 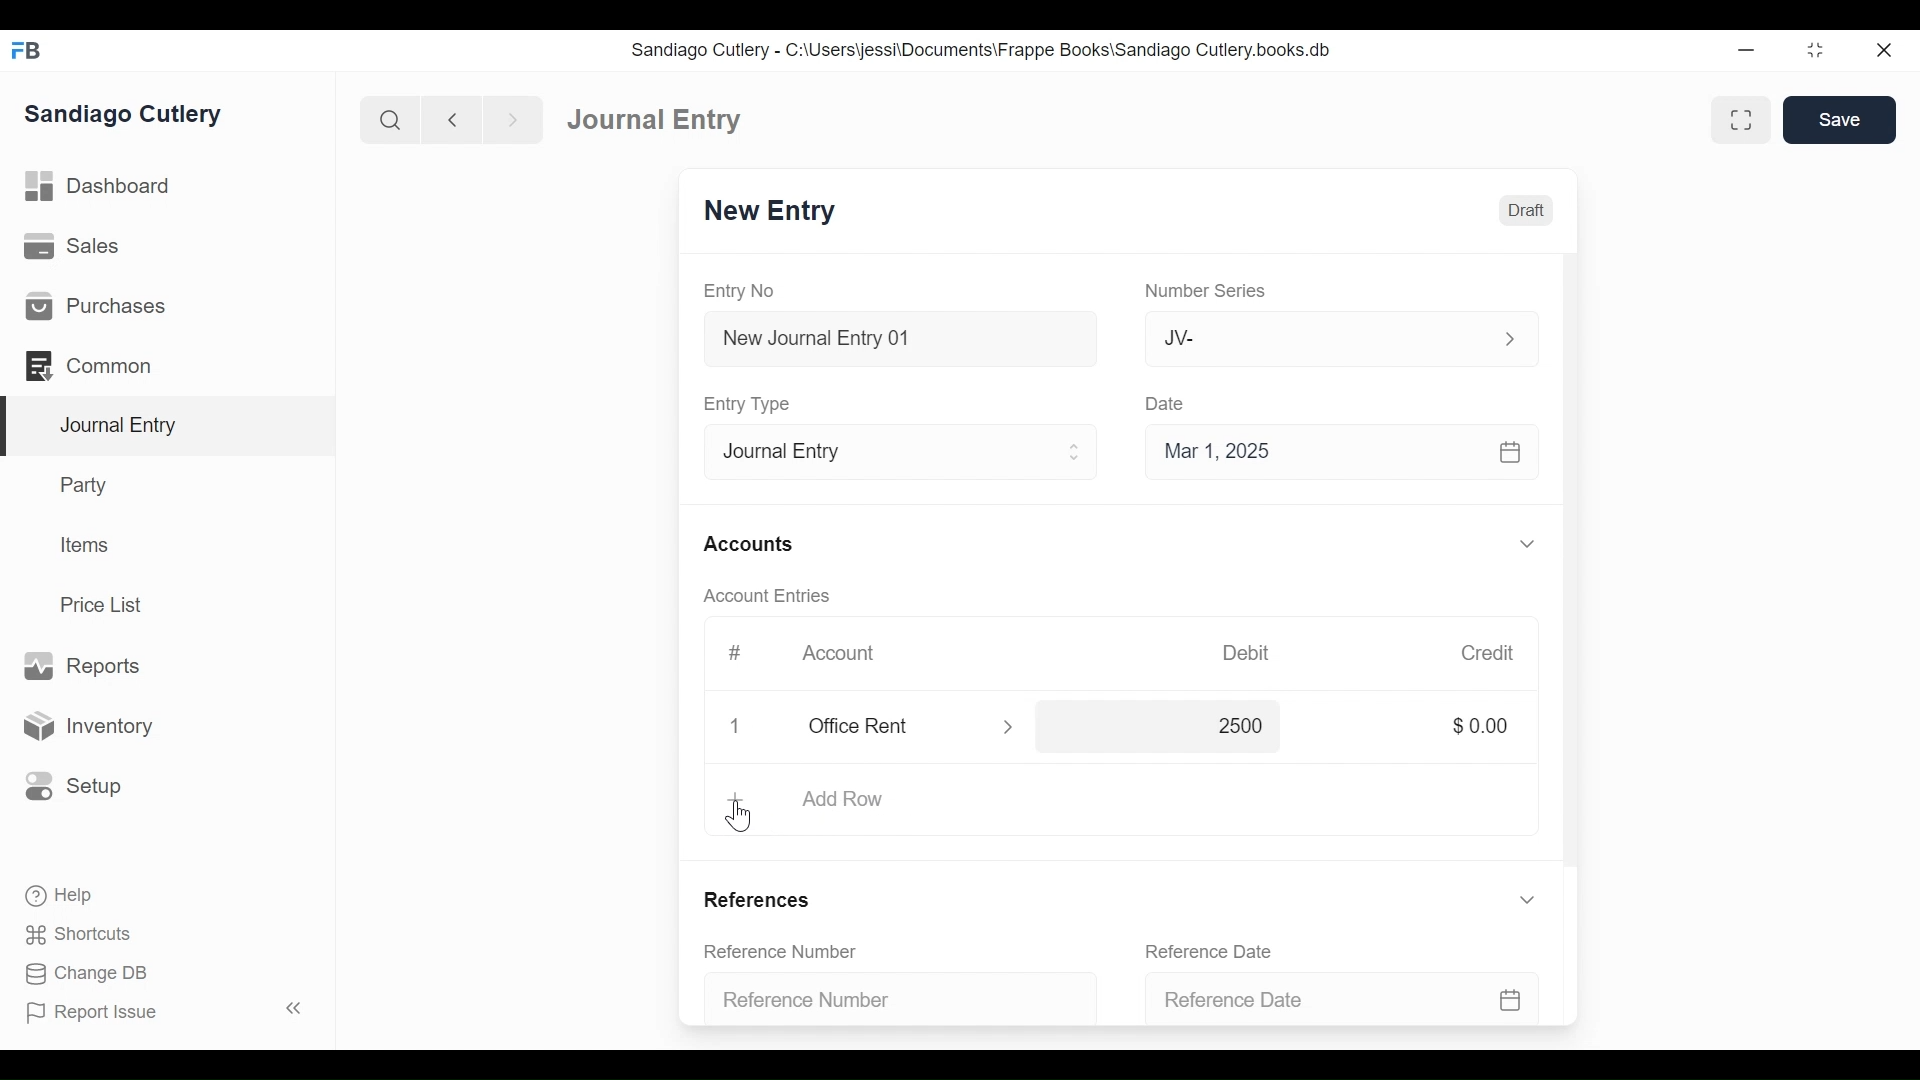 What do you see at coordinates (69, 935) in the screenshot?
I see `Shortcuts` at bounding box center [69, 935].